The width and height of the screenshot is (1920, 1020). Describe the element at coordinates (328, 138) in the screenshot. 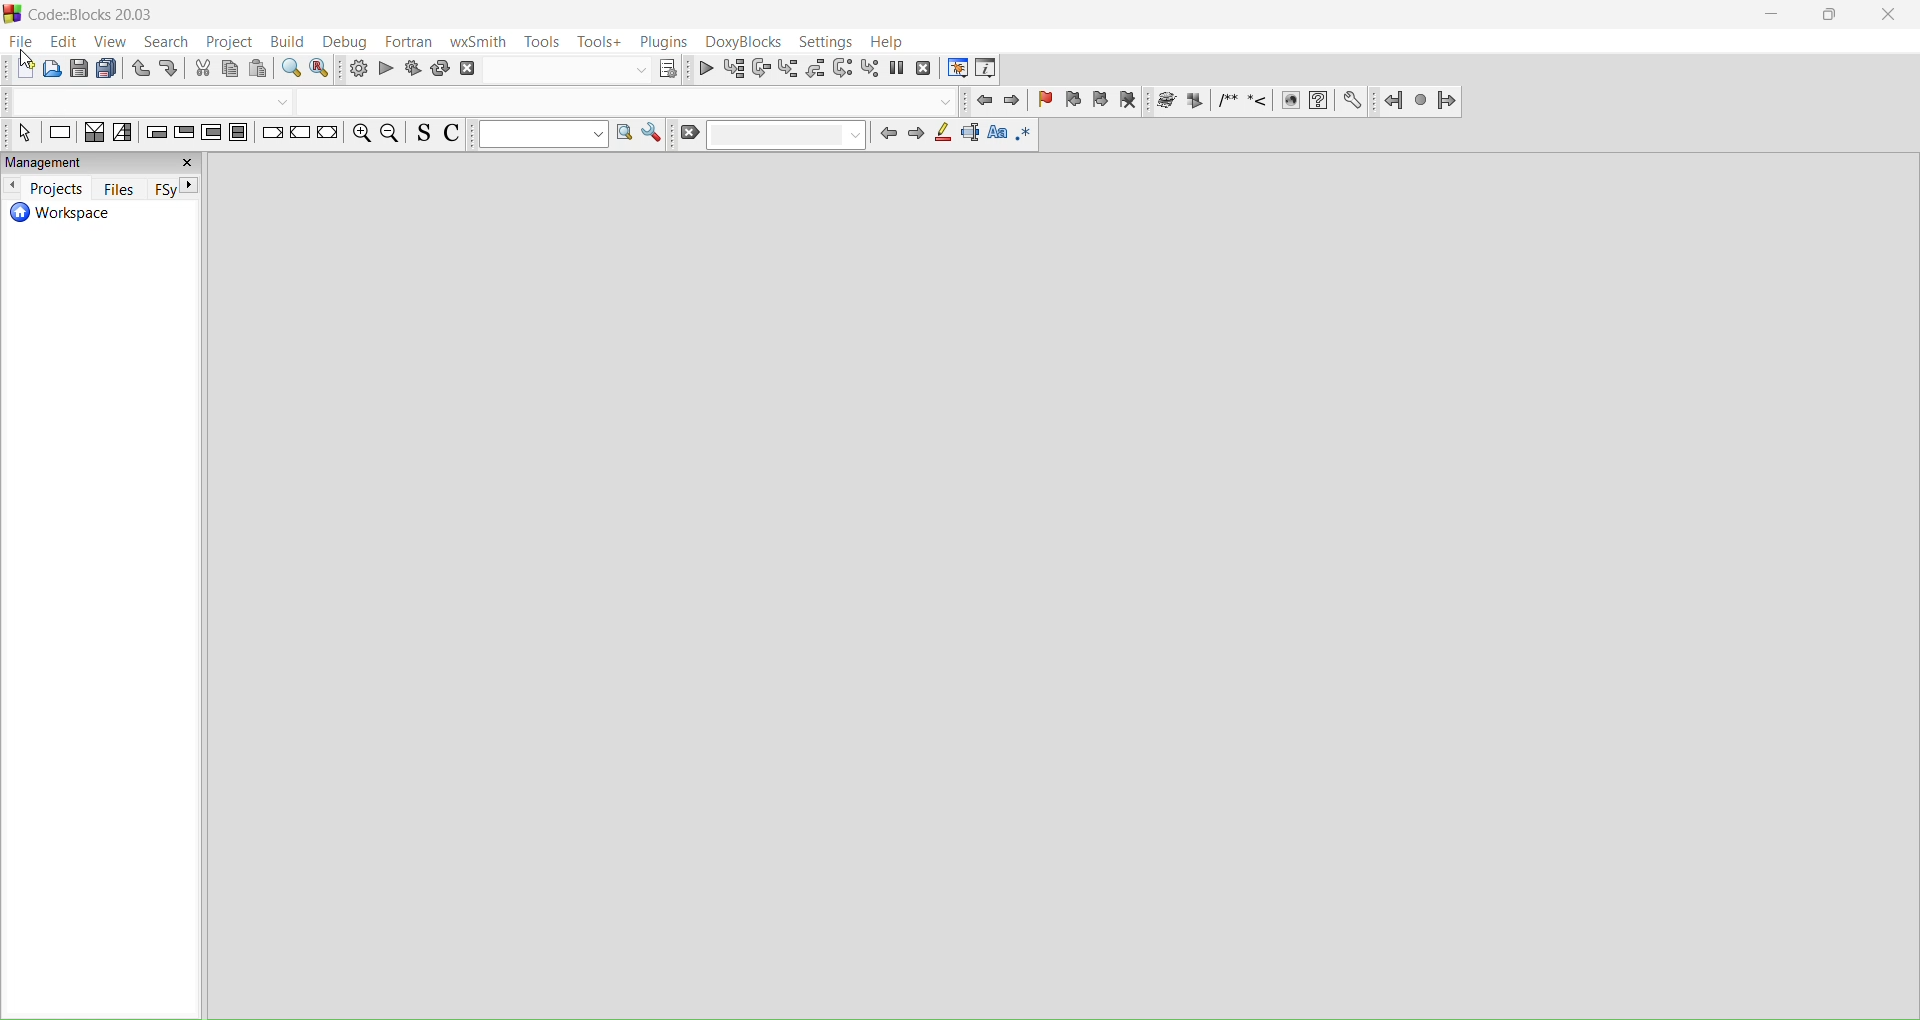

I see `return instructions` at that location.